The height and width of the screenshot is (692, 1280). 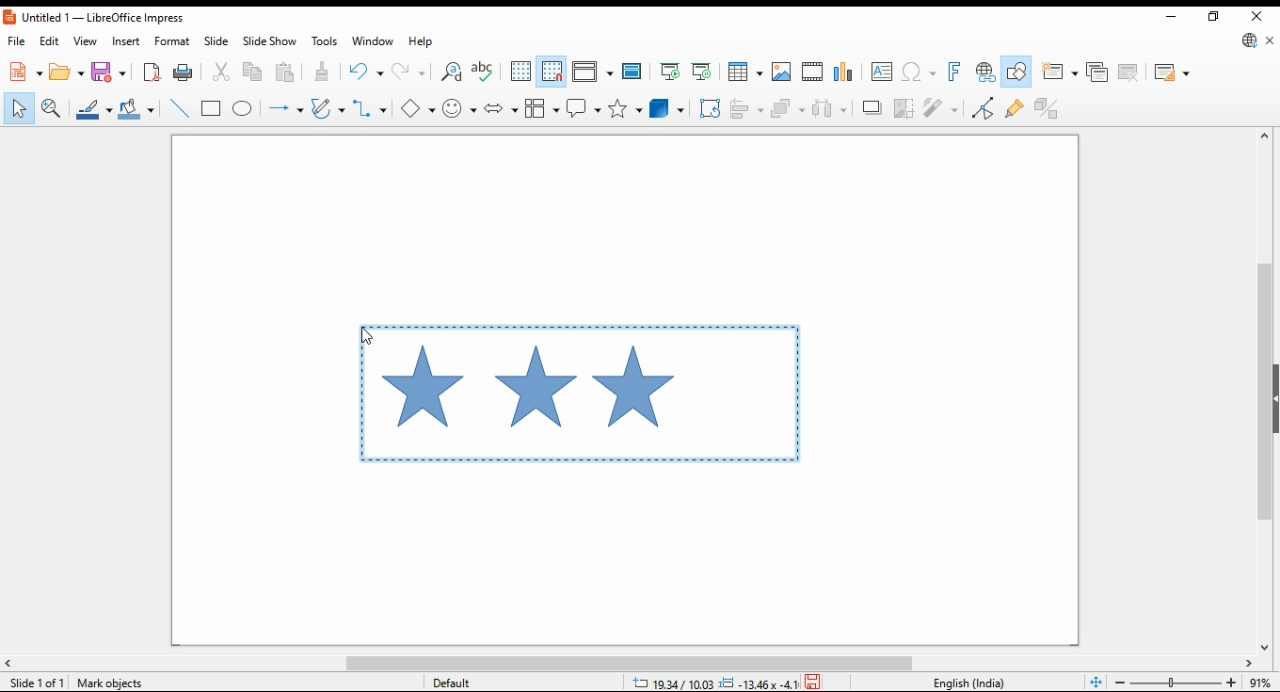 What do you see at coordinates (669, 72) in the screenshot?
I see `start from first slide` at bounding box center [669, 72].